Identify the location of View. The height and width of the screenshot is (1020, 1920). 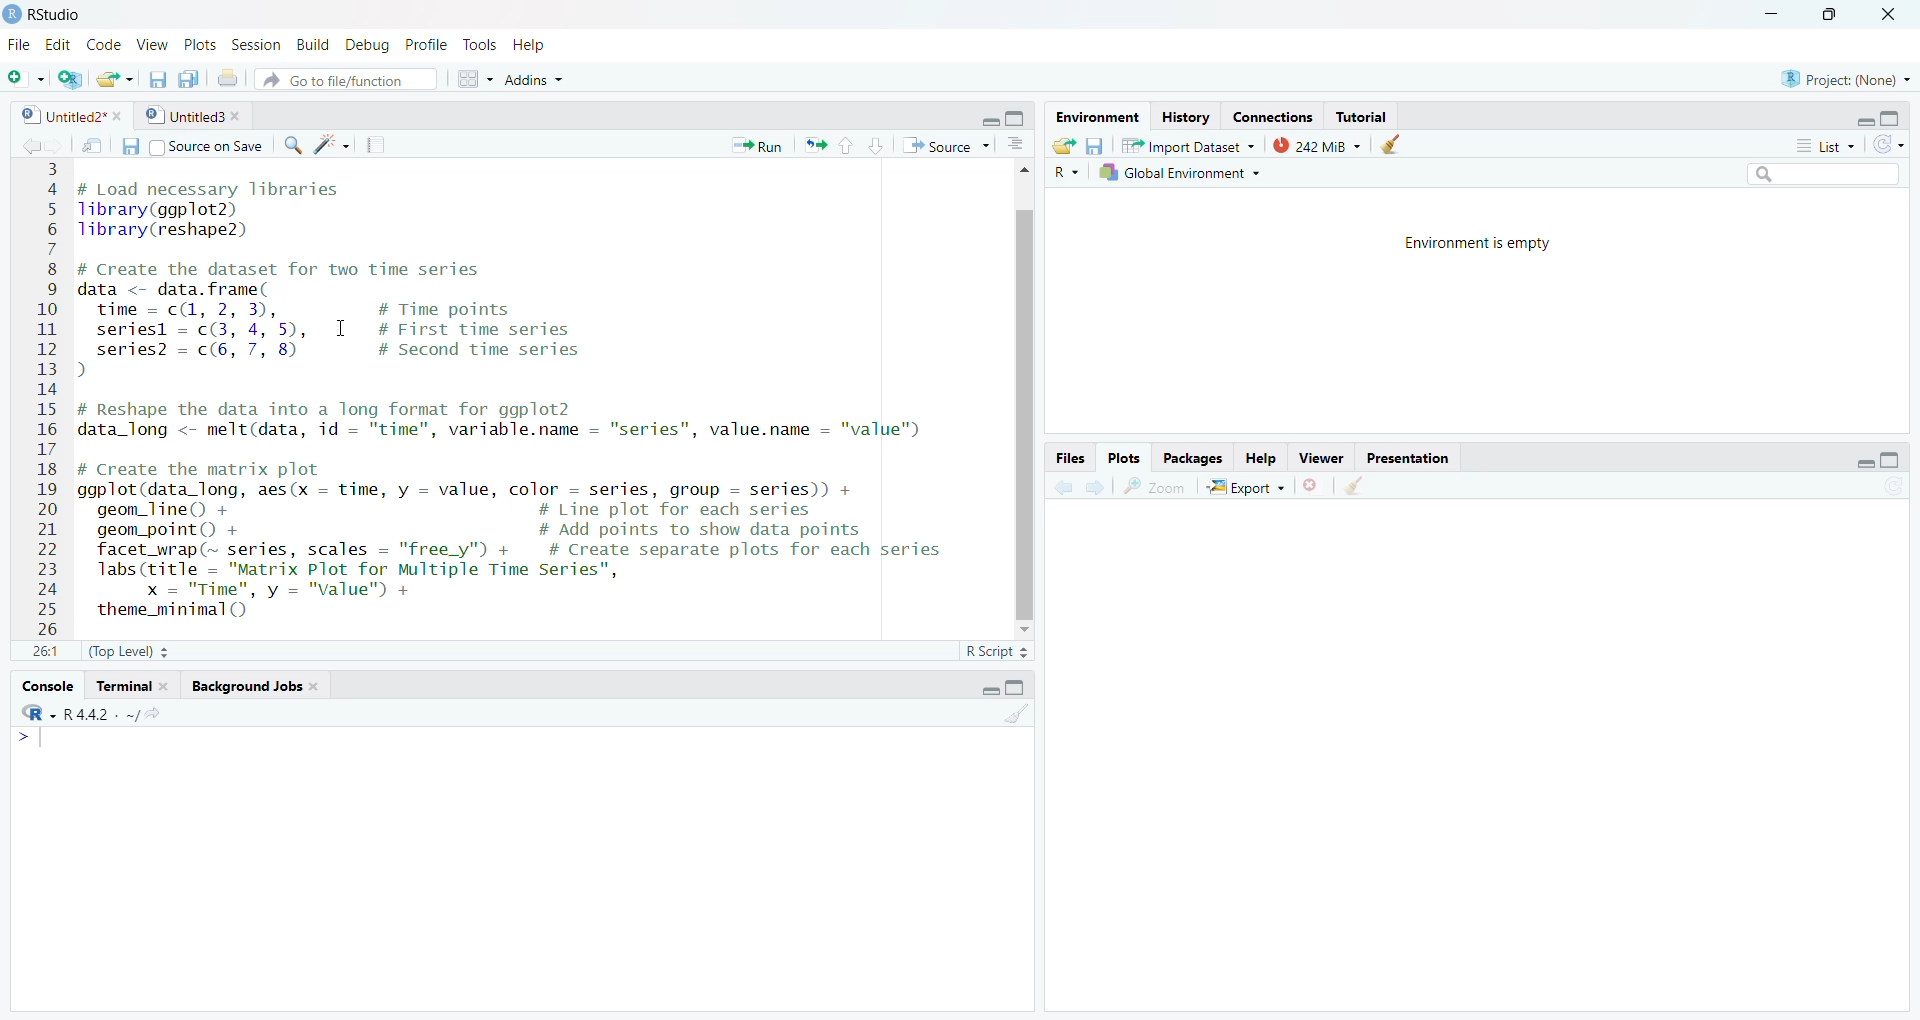
(153, 45).